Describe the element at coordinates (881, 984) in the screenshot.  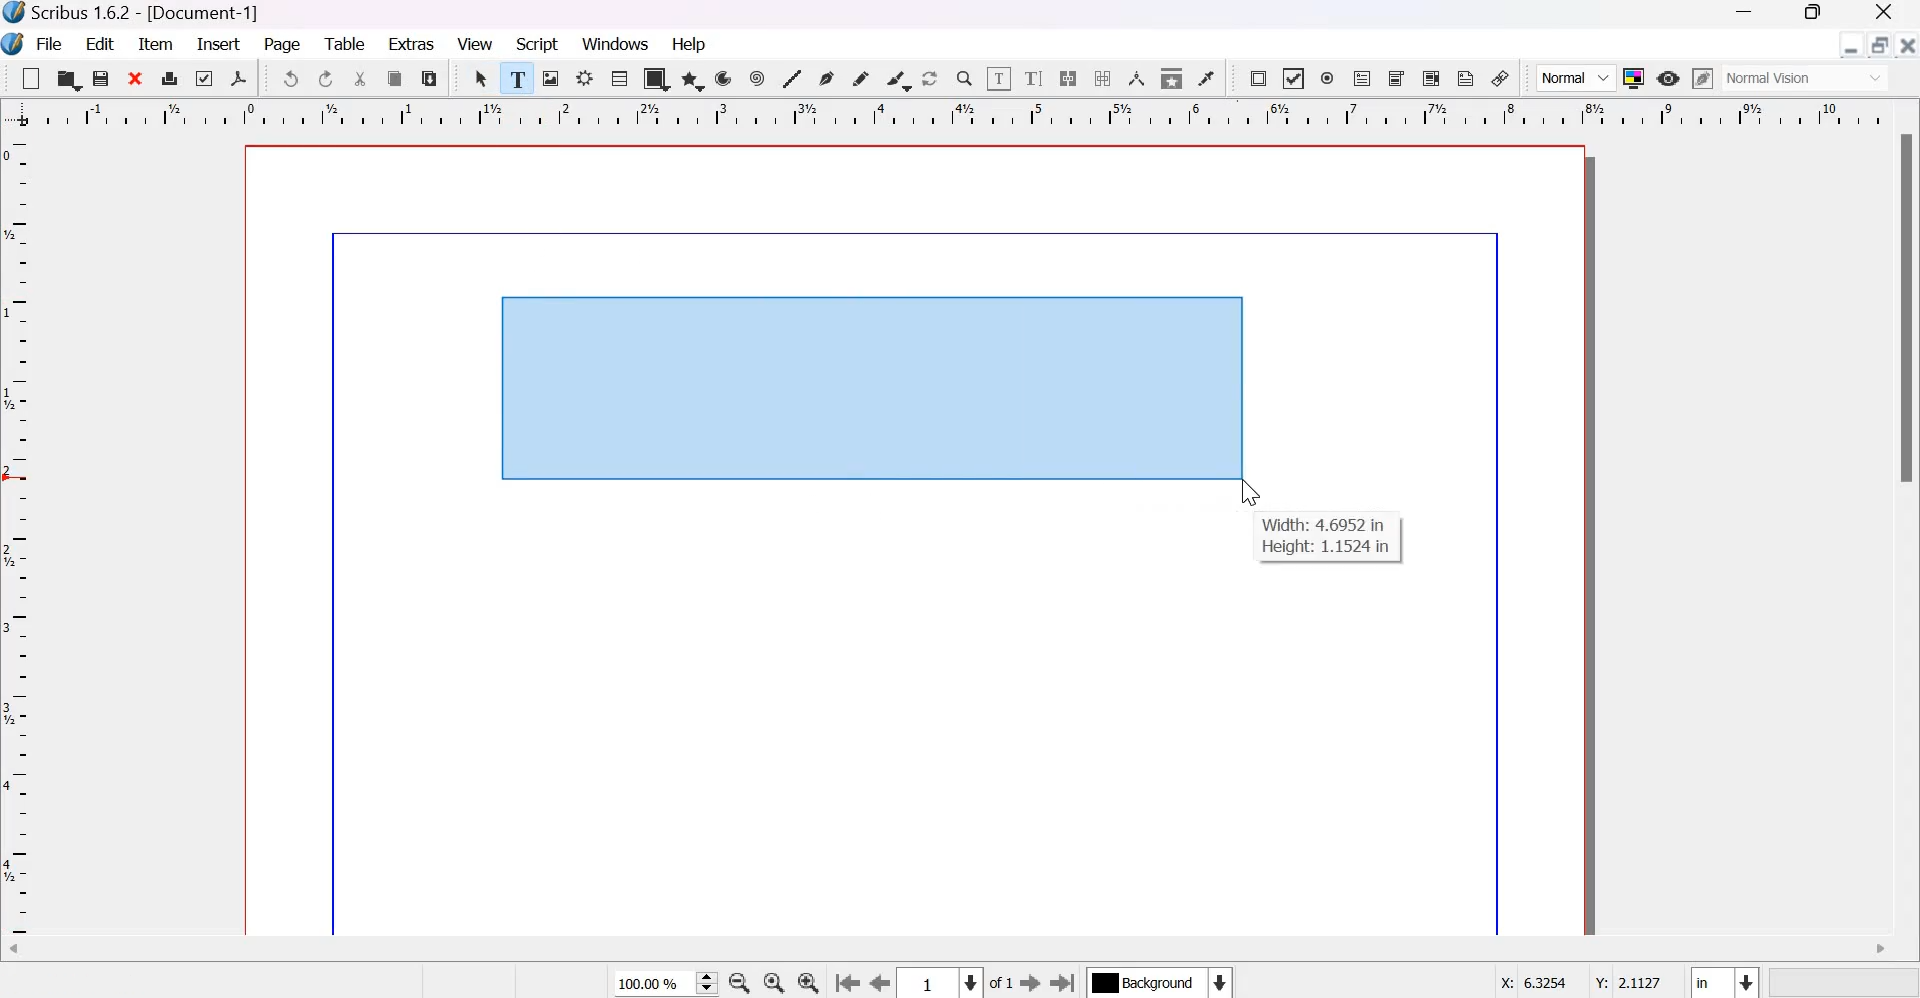
I see `go to the previous page` at that location.